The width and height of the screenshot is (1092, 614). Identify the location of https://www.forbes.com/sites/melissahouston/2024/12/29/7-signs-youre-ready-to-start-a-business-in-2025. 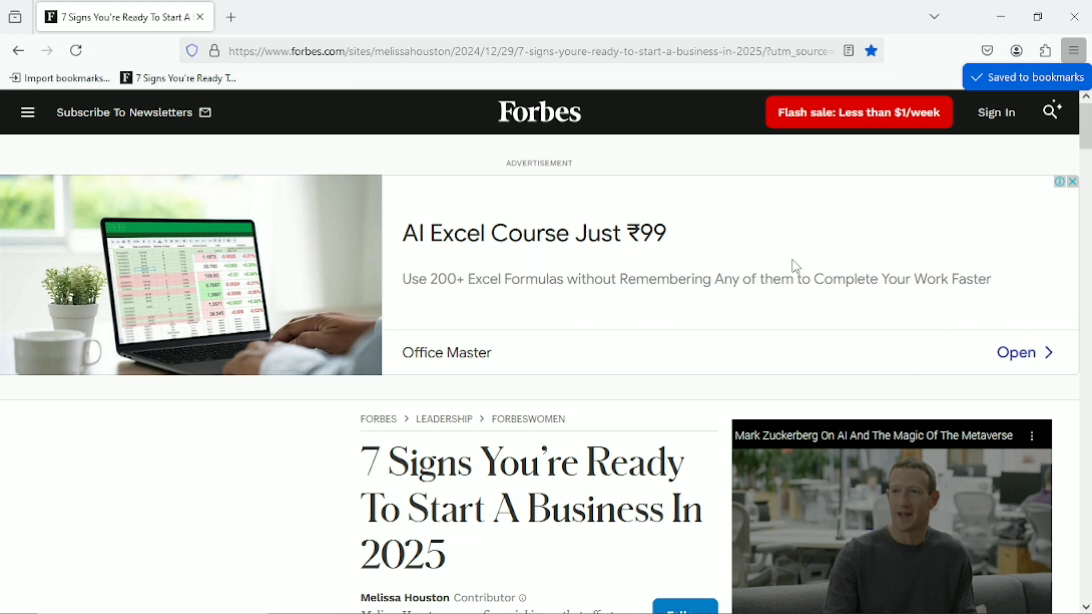
(532, 53).